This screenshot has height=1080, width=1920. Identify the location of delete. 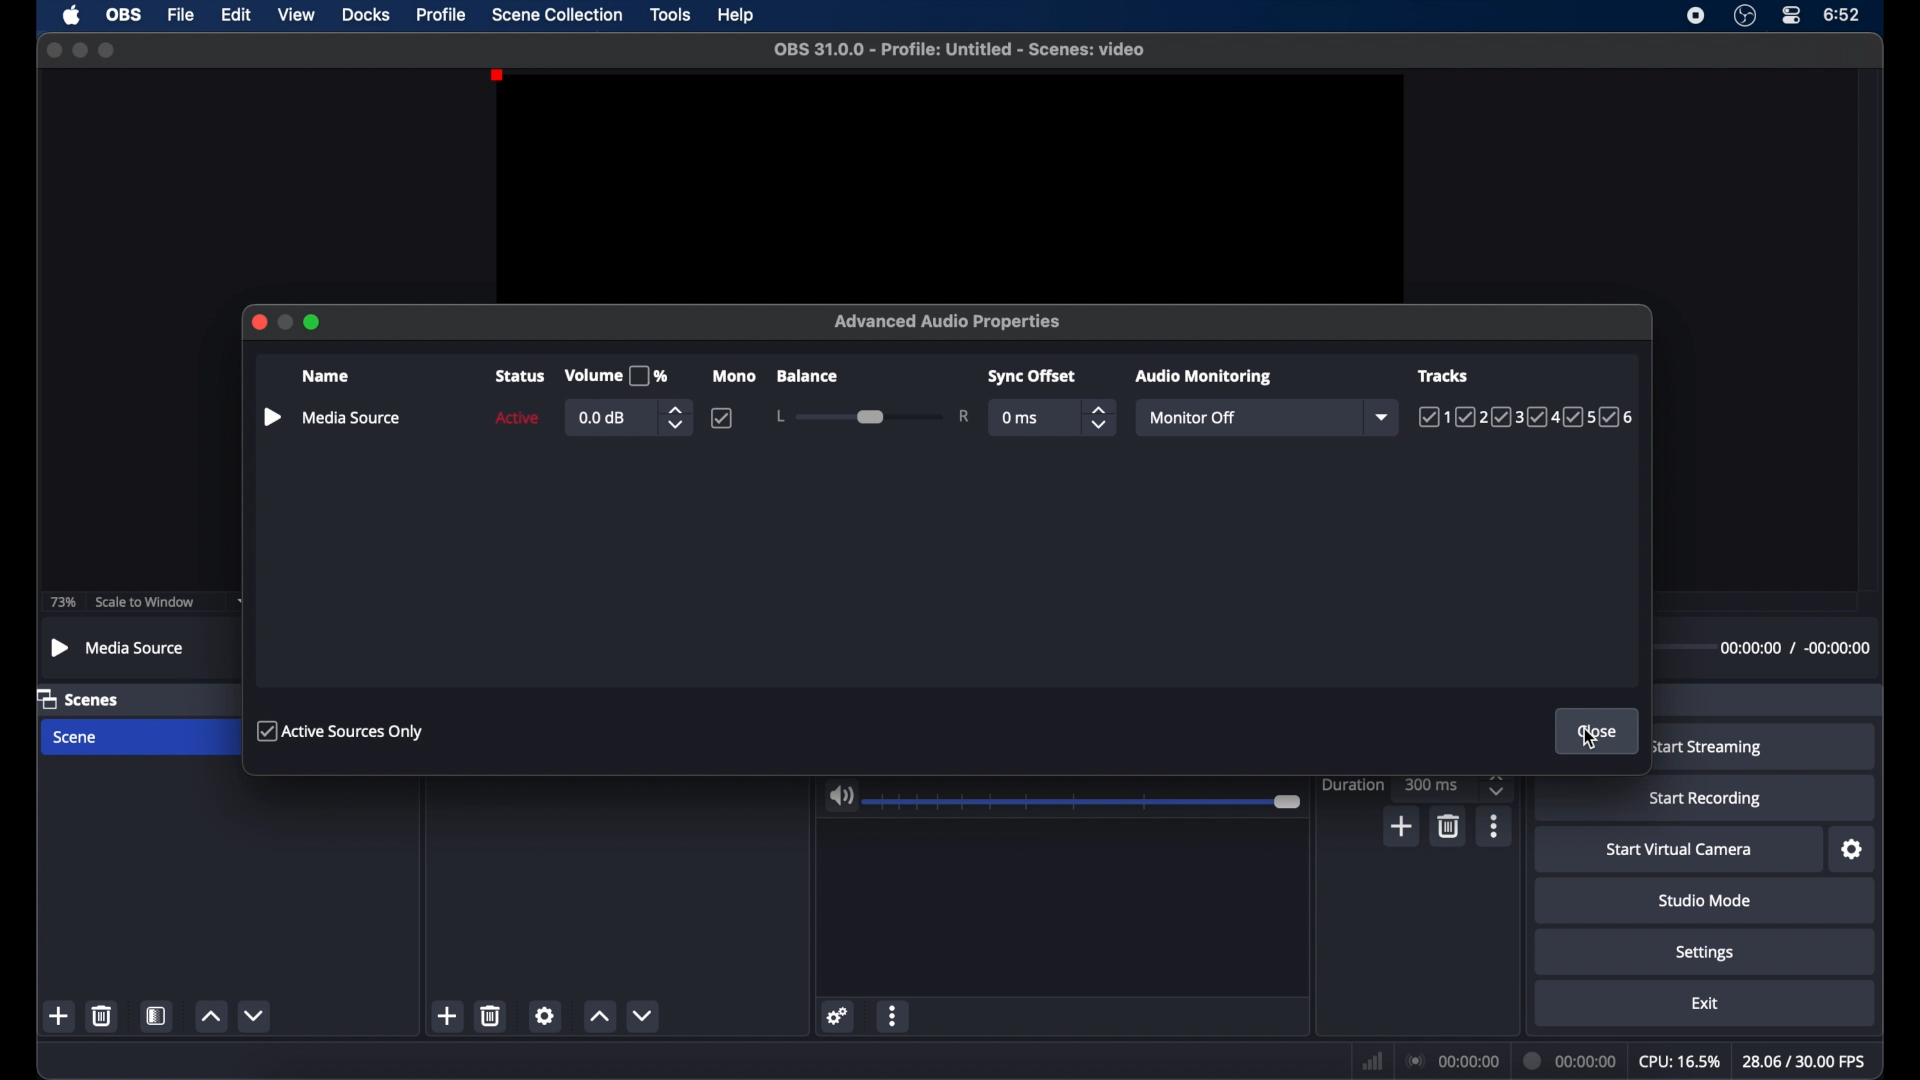
(101, 1015).